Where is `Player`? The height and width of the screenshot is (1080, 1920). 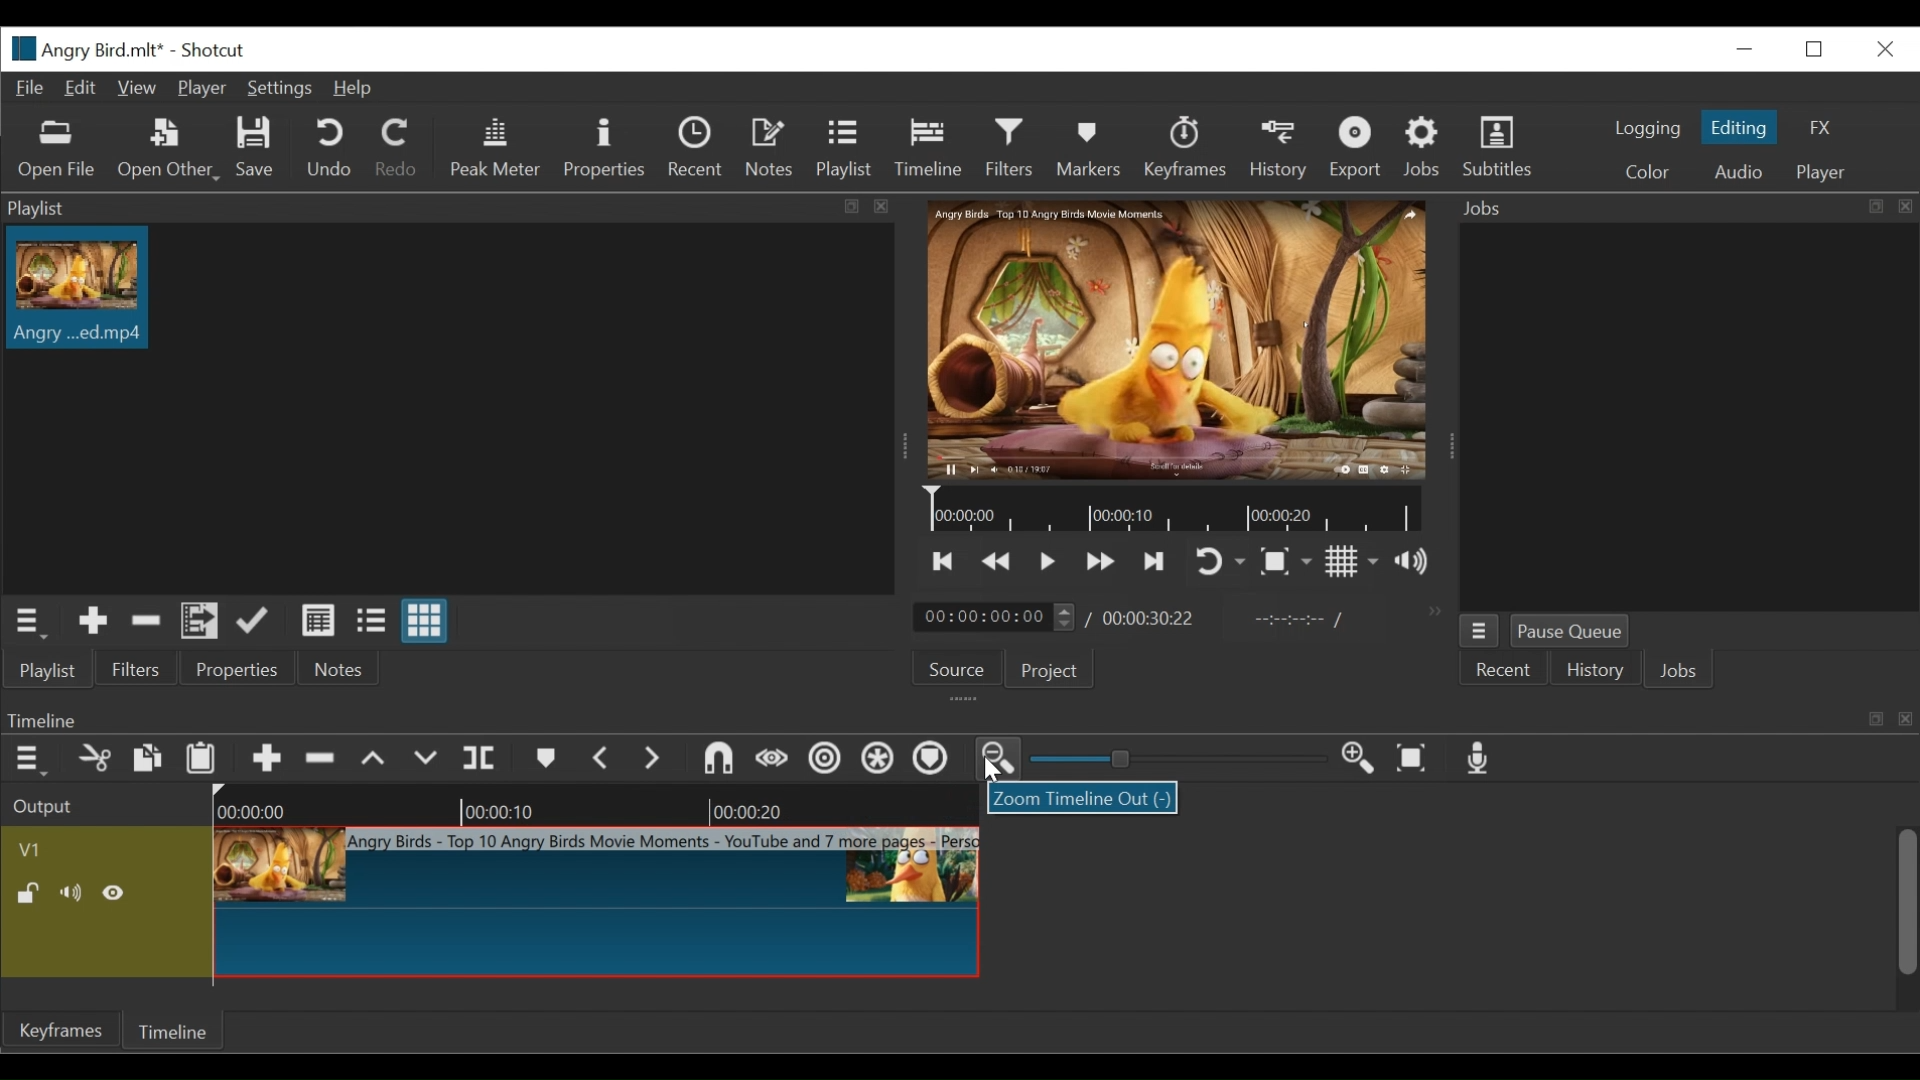
Player is located at coordinates (202, 88).